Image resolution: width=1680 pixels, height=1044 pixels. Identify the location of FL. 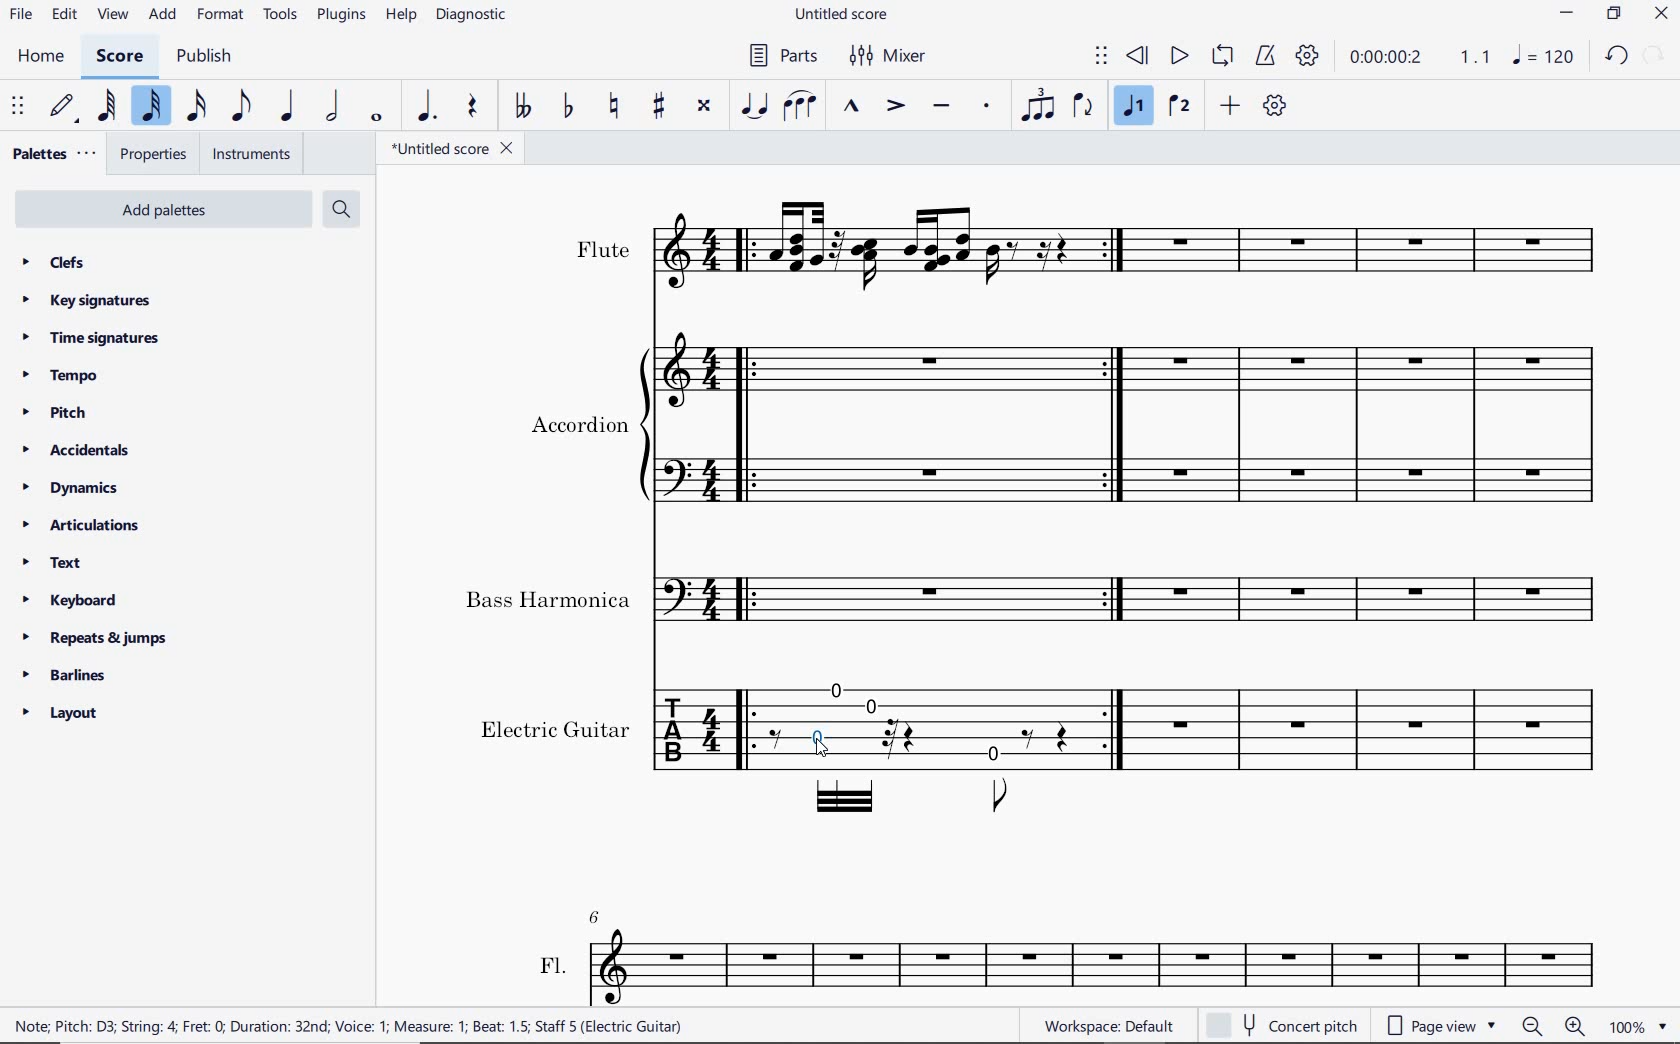
(1075, 957).